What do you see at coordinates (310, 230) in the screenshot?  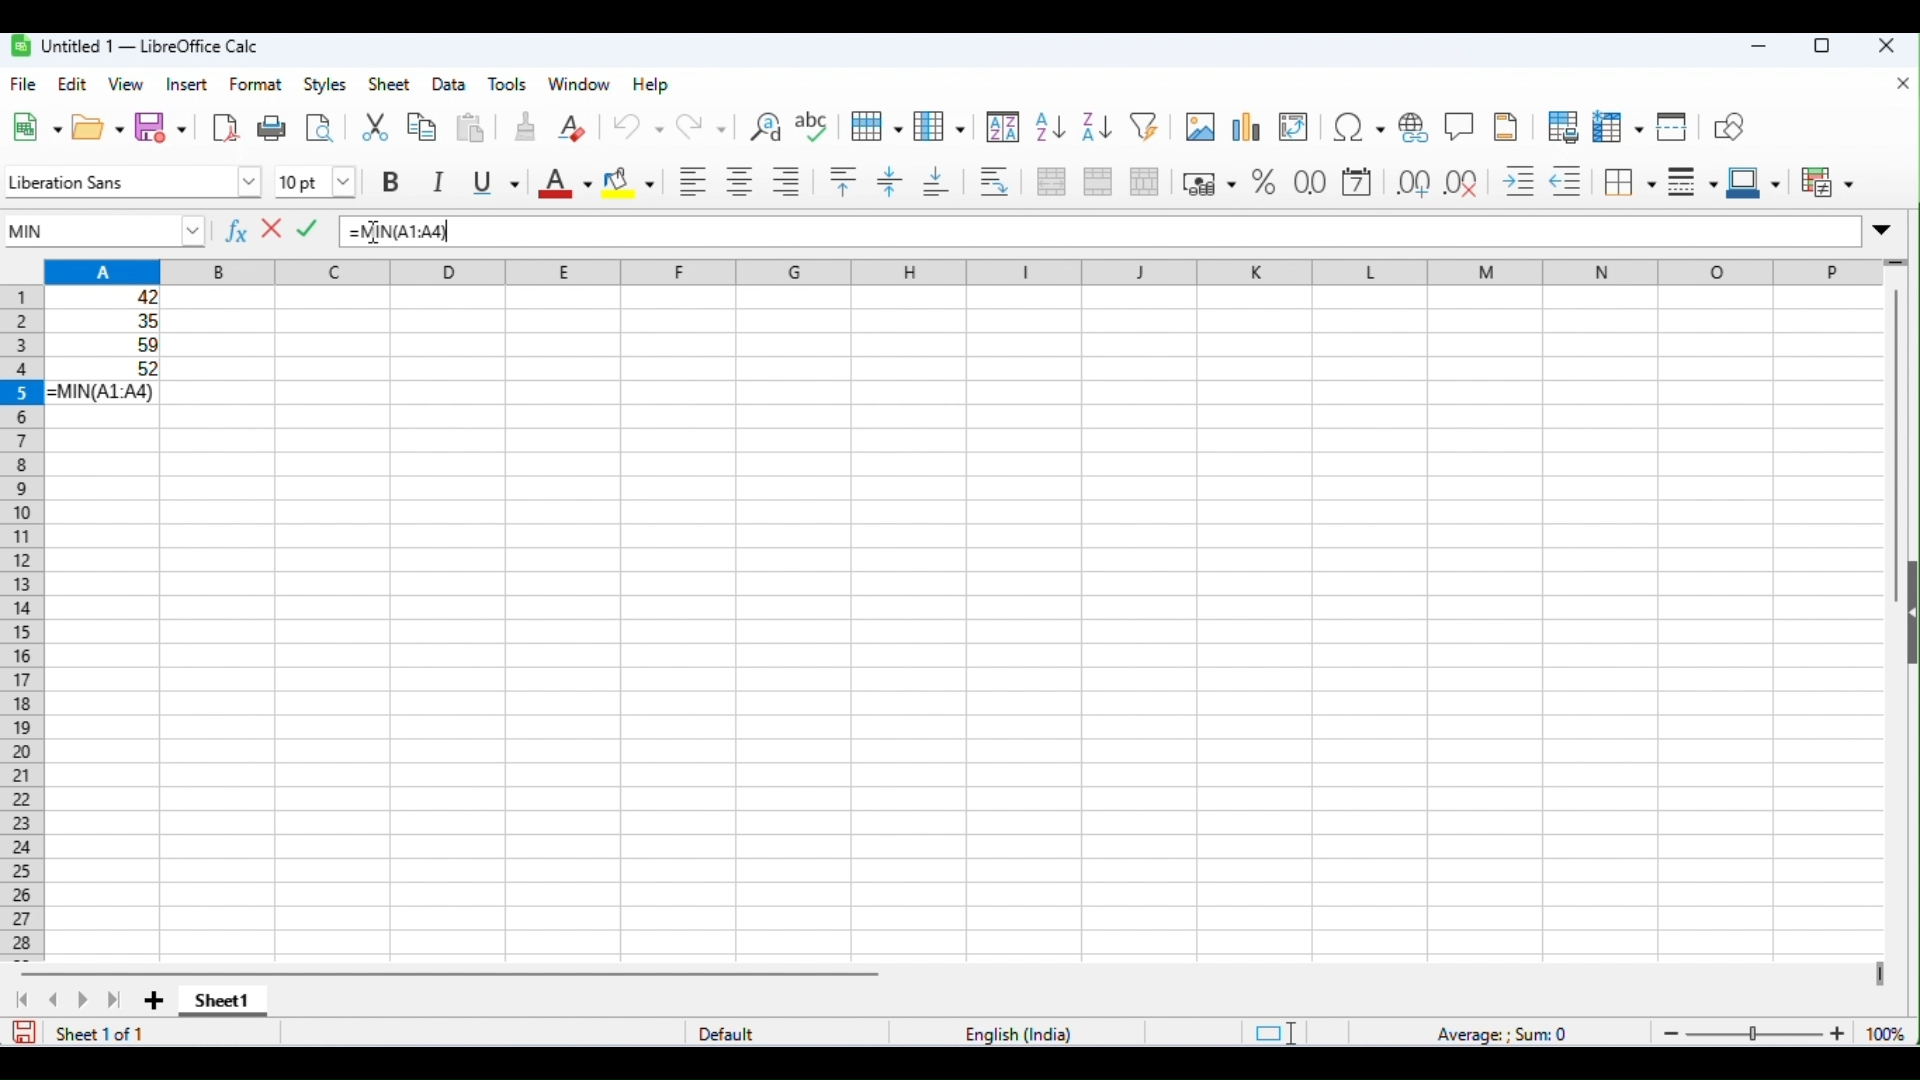 I see `accept` at bounding box center [310, 230].